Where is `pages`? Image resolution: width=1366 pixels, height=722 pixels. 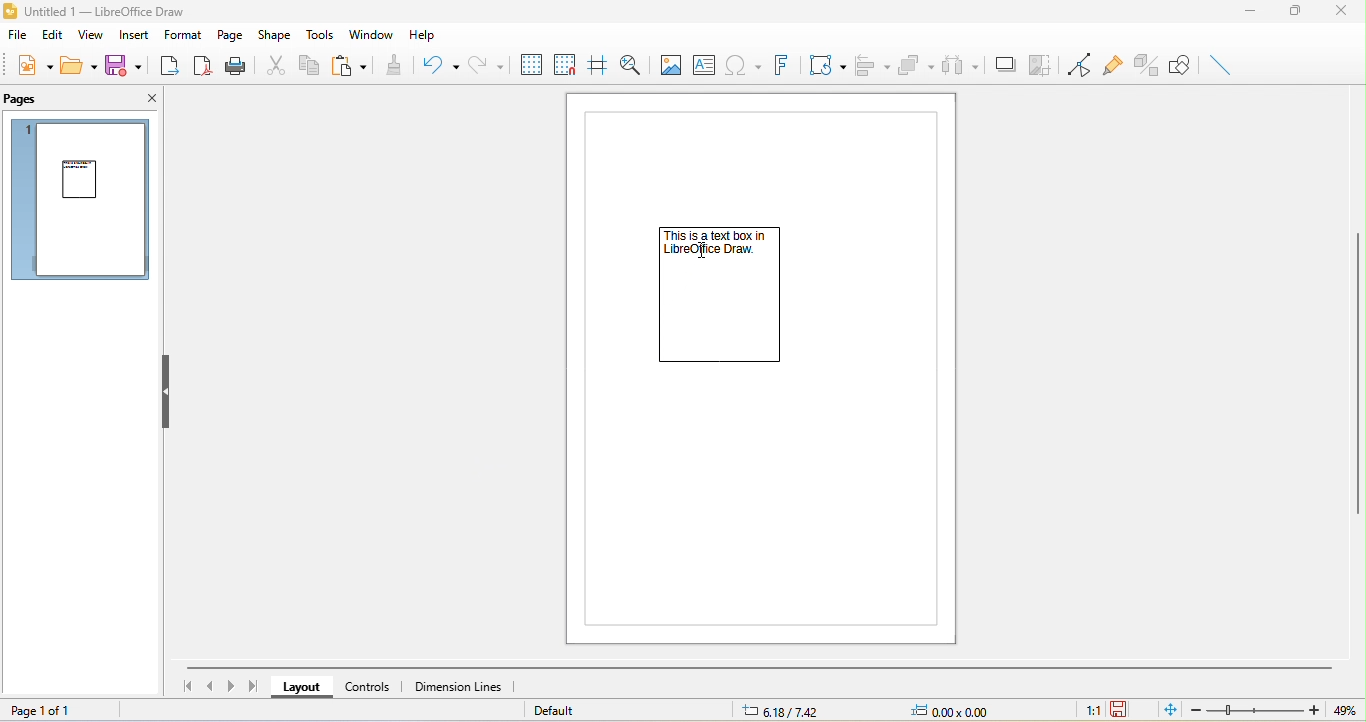
pages is located at coordinates (26, 98).